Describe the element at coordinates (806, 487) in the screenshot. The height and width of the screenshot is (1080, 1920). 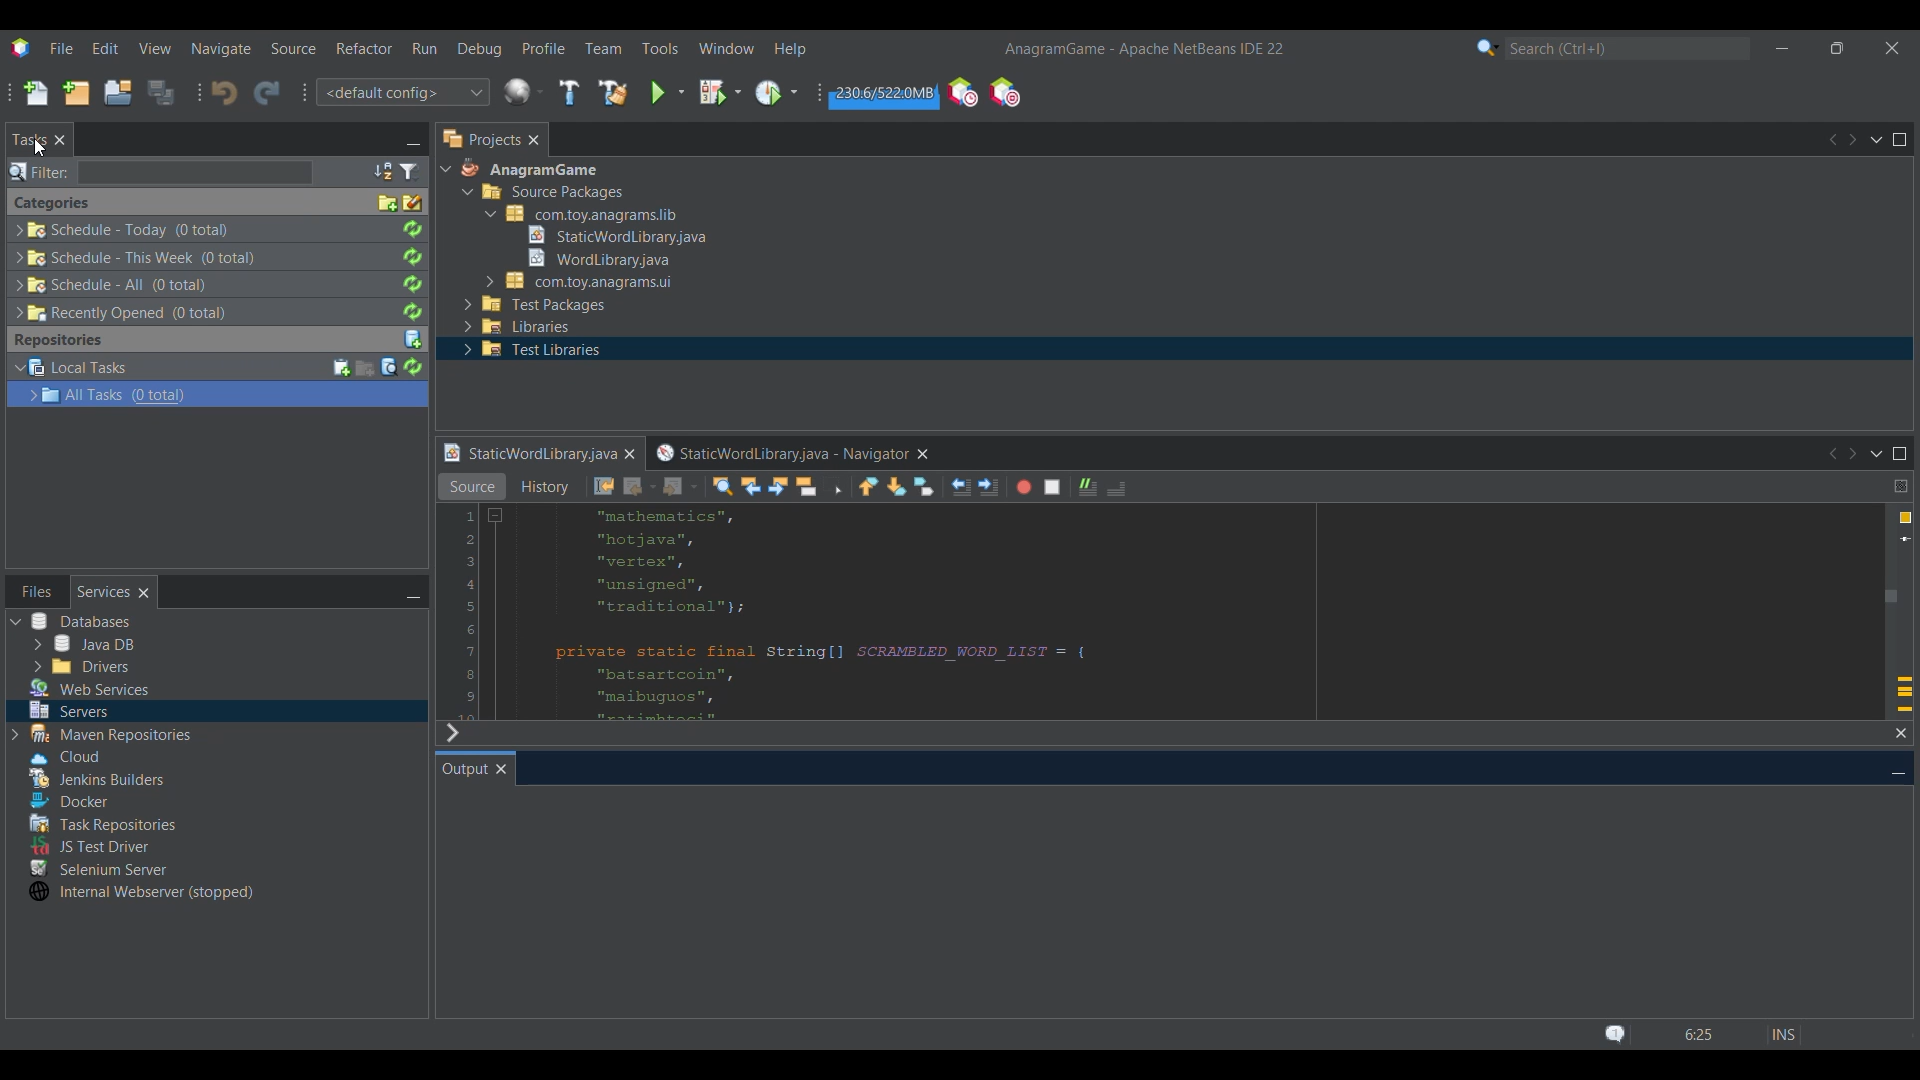
I see `Toggle highlight search` at that location.